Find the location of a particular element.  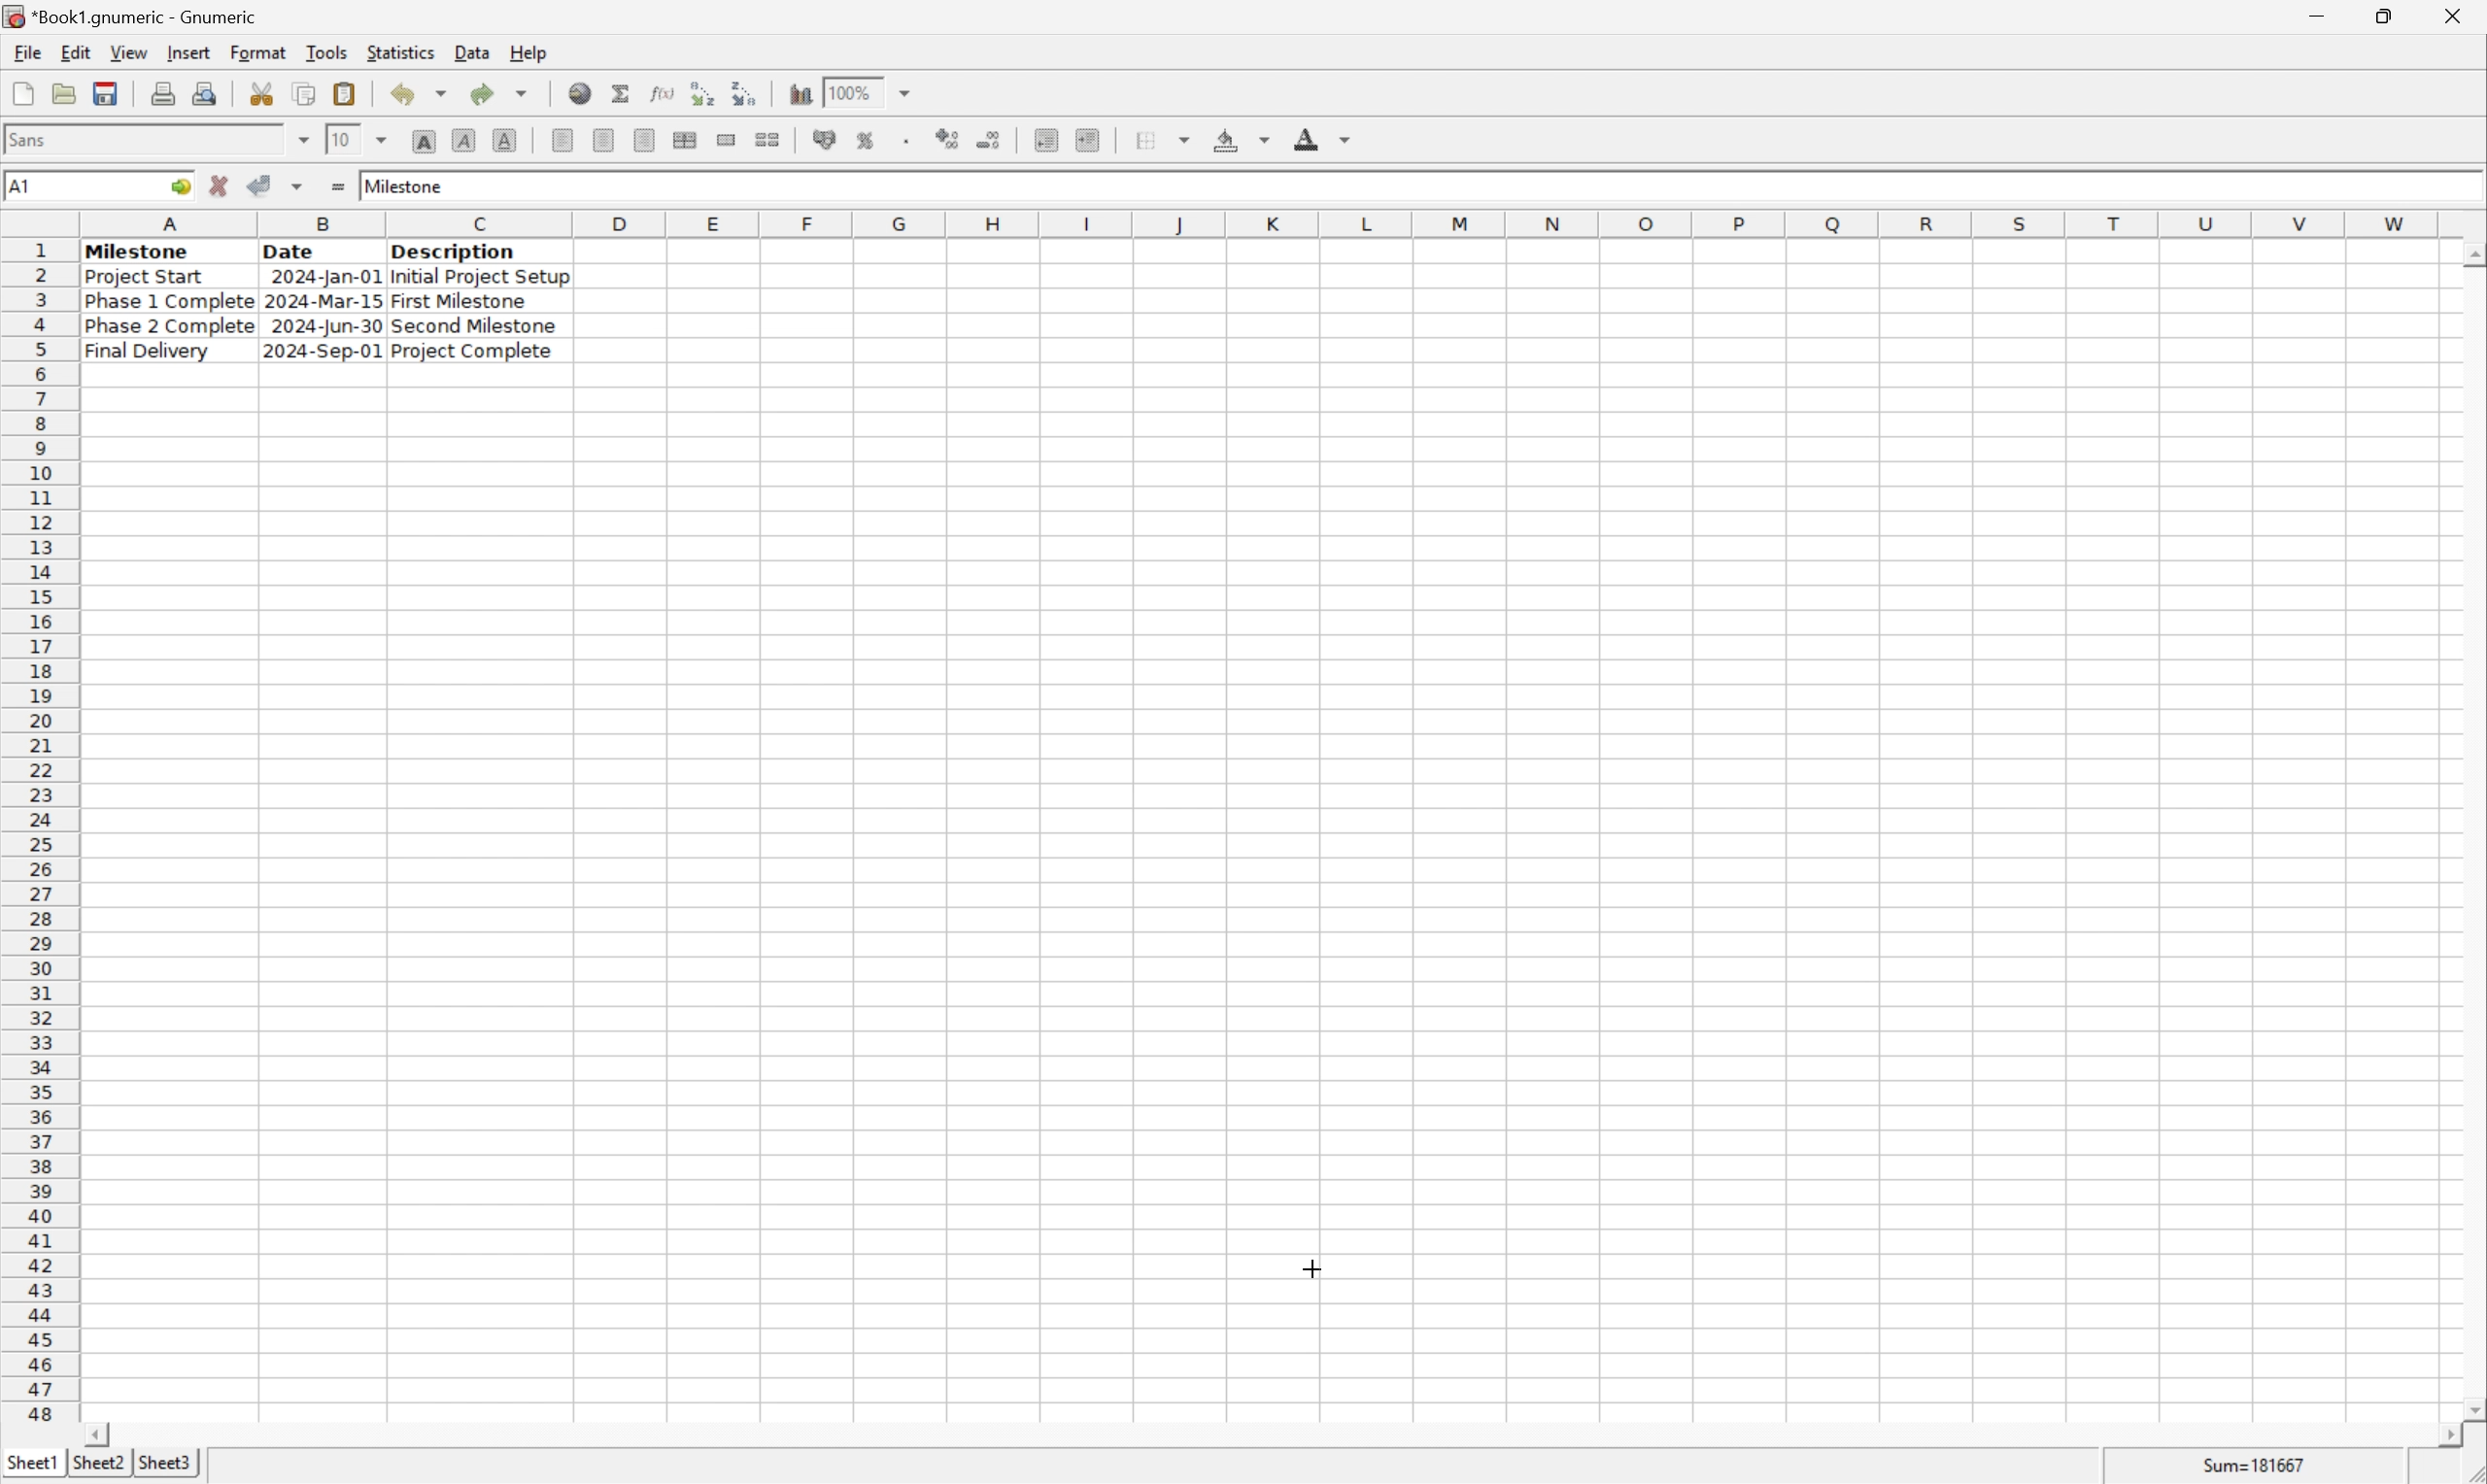

Sort the selected region in increasing order based on the first column selected is located at coordinates (698, 93).